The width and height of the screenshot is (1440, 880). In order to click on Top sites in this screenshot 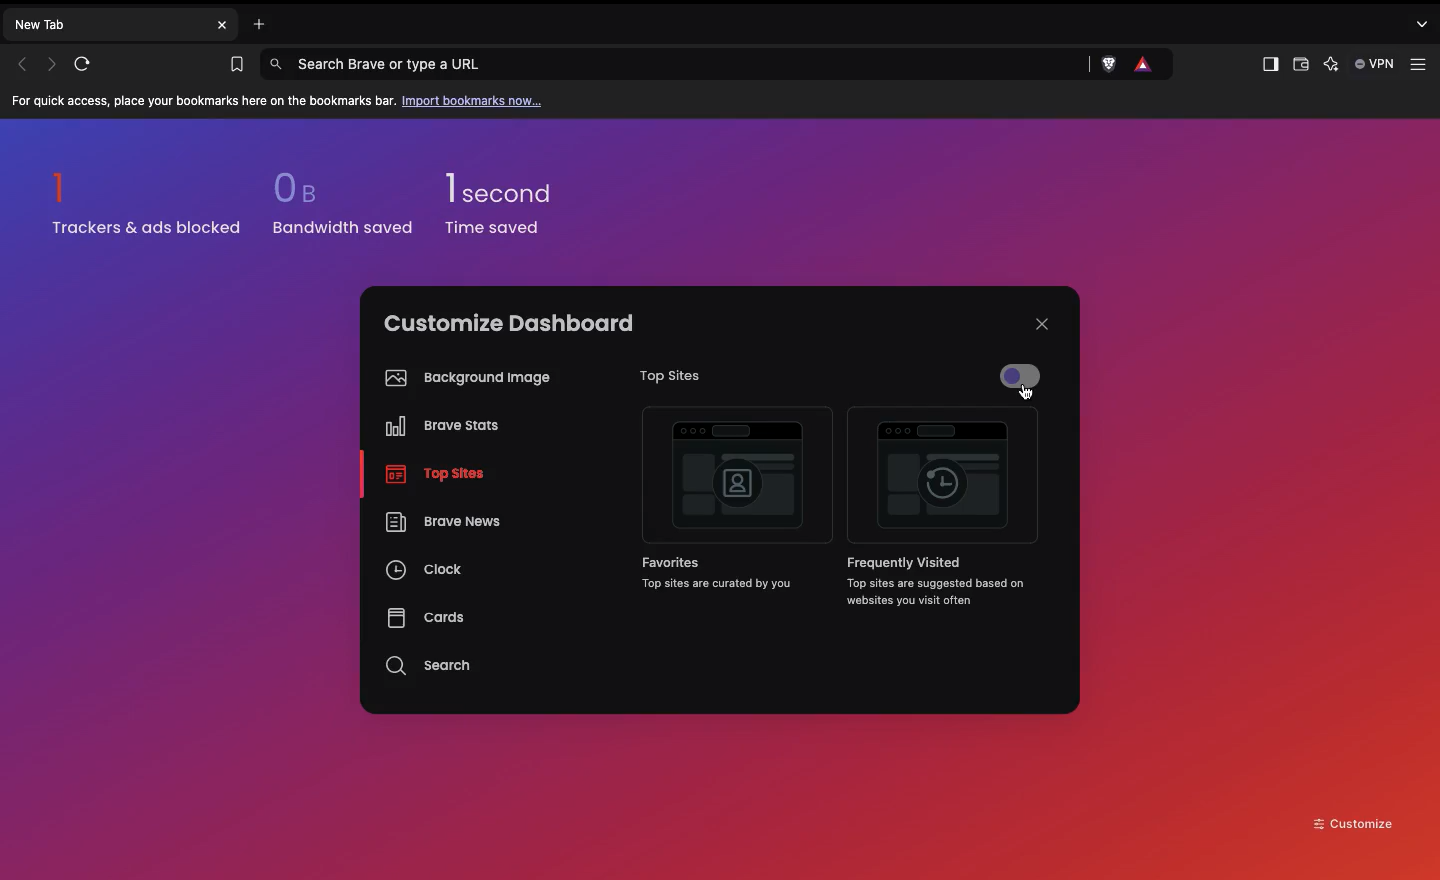, I will do `click(663, 377)`.